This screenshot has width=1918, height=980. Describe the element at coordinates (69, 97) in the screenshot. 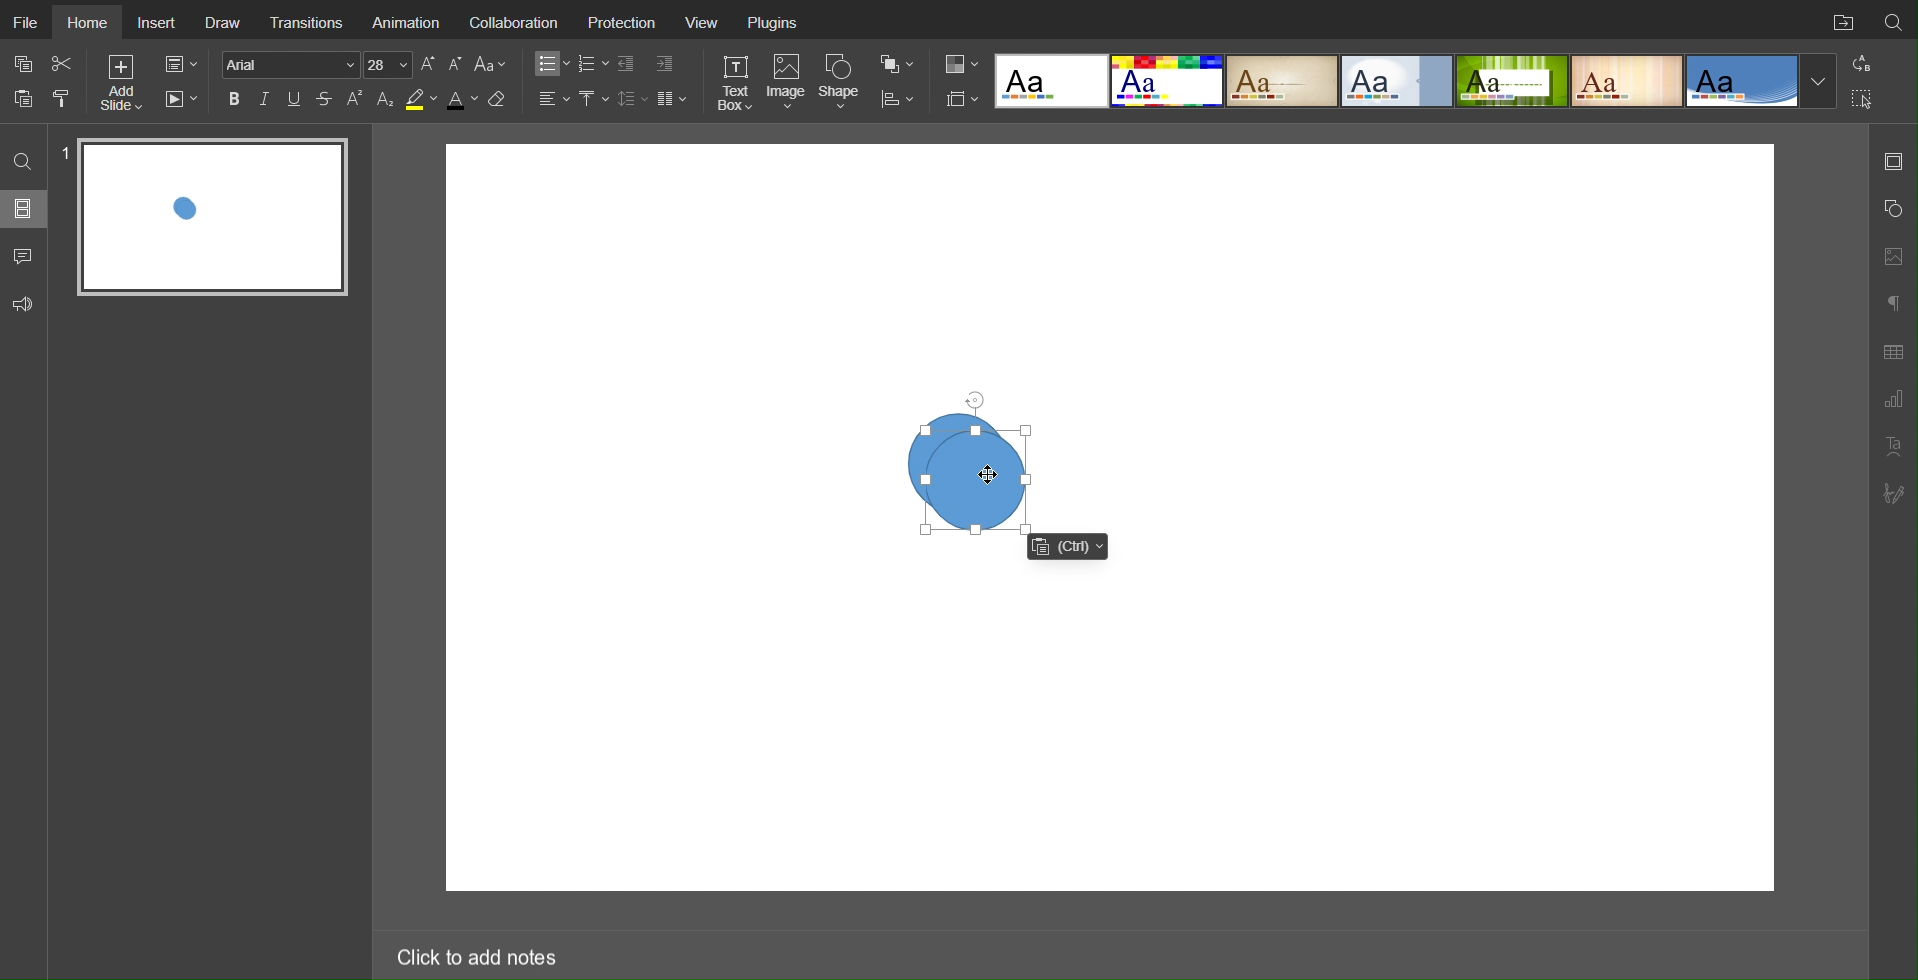

I see `copy style` at that location.